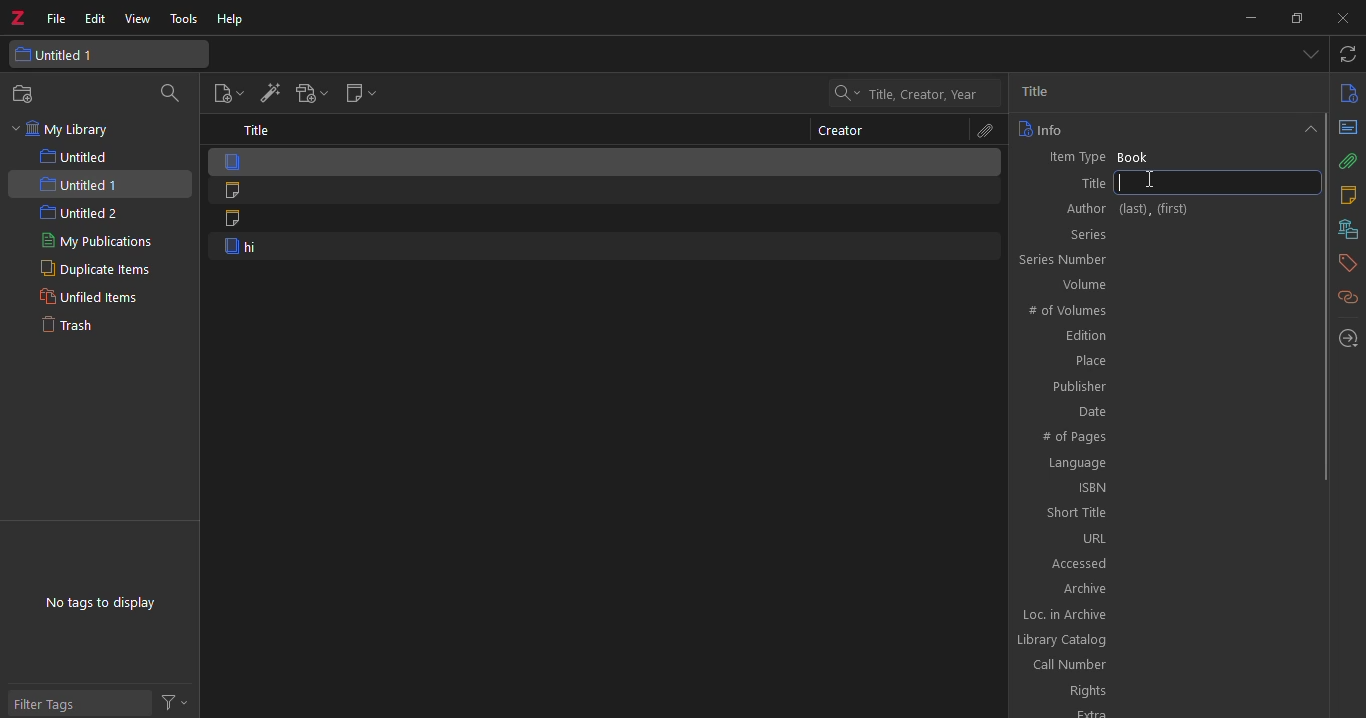 This screenshot has height=718, width=1366. Describe the element at coordinates (56, 17) in the screenshot. I see `file` at that location.